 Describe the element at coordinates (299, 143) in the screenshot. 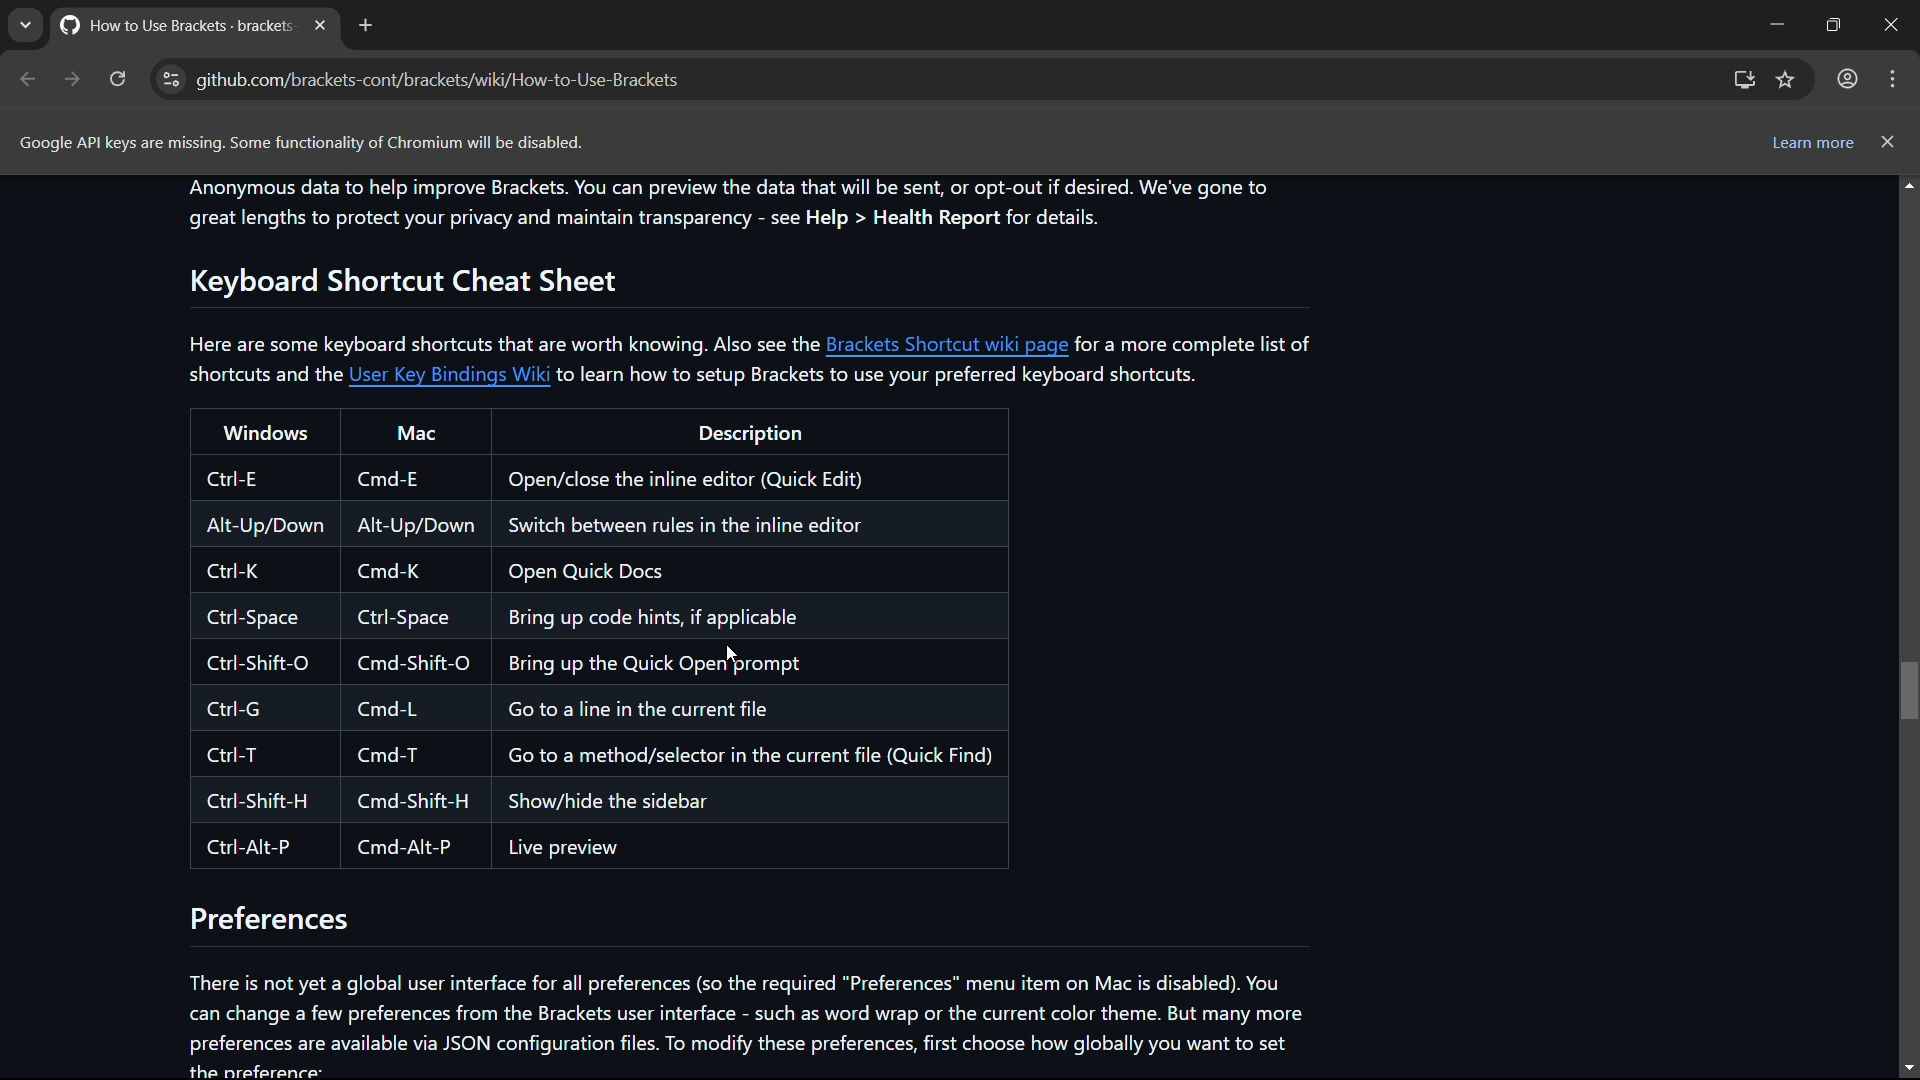

I see `Google API keys are missing. Some functionality of Chromium will be disabled.` at that location.